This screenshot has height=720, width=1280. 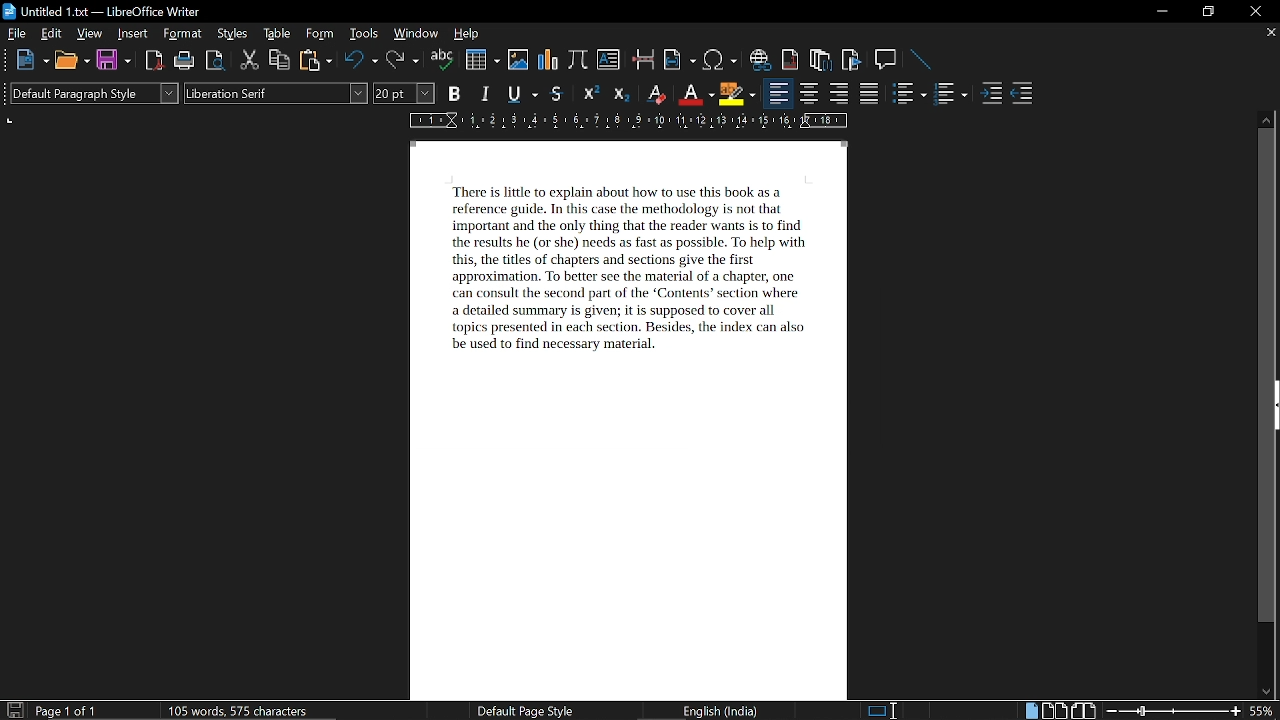 What do you see at coordinates (1266, 119) in the screenshot?
I see `move up` at bounding box center [1266, 119].